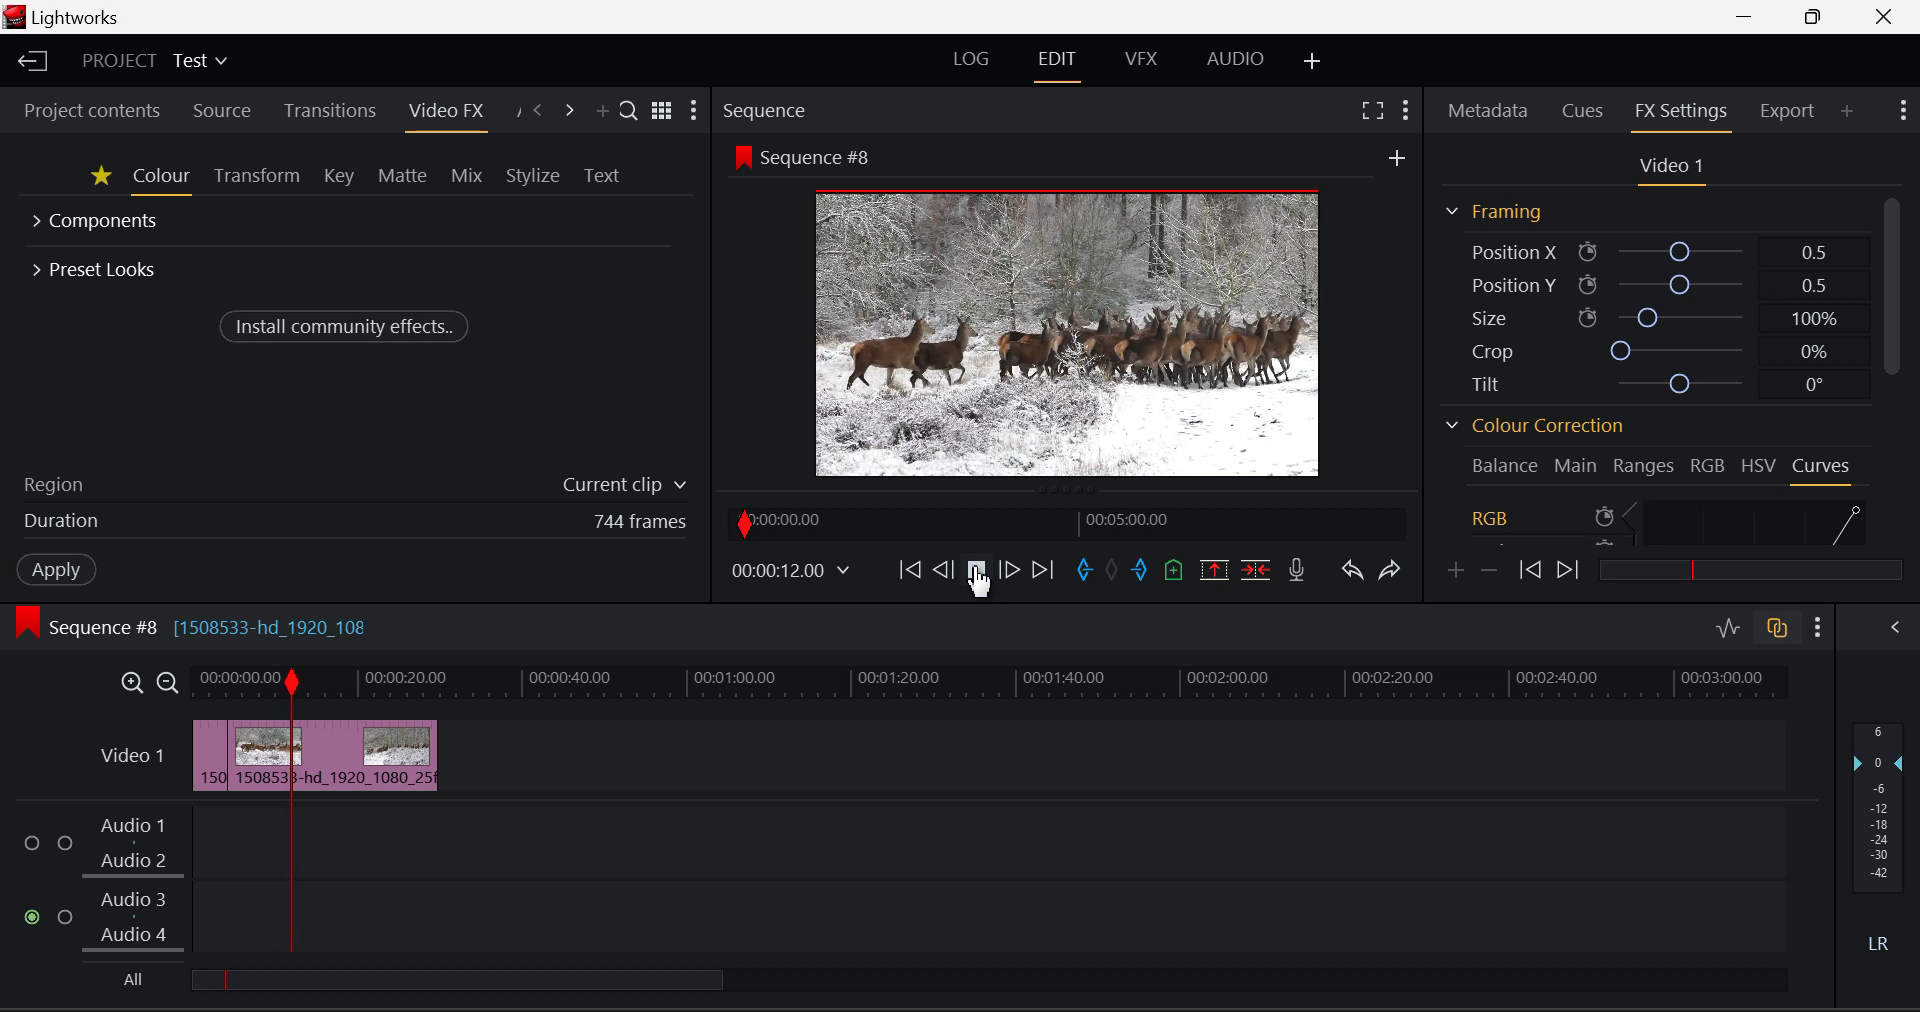  I want to click on Project Timeline Navigator, so click(1067, 522).